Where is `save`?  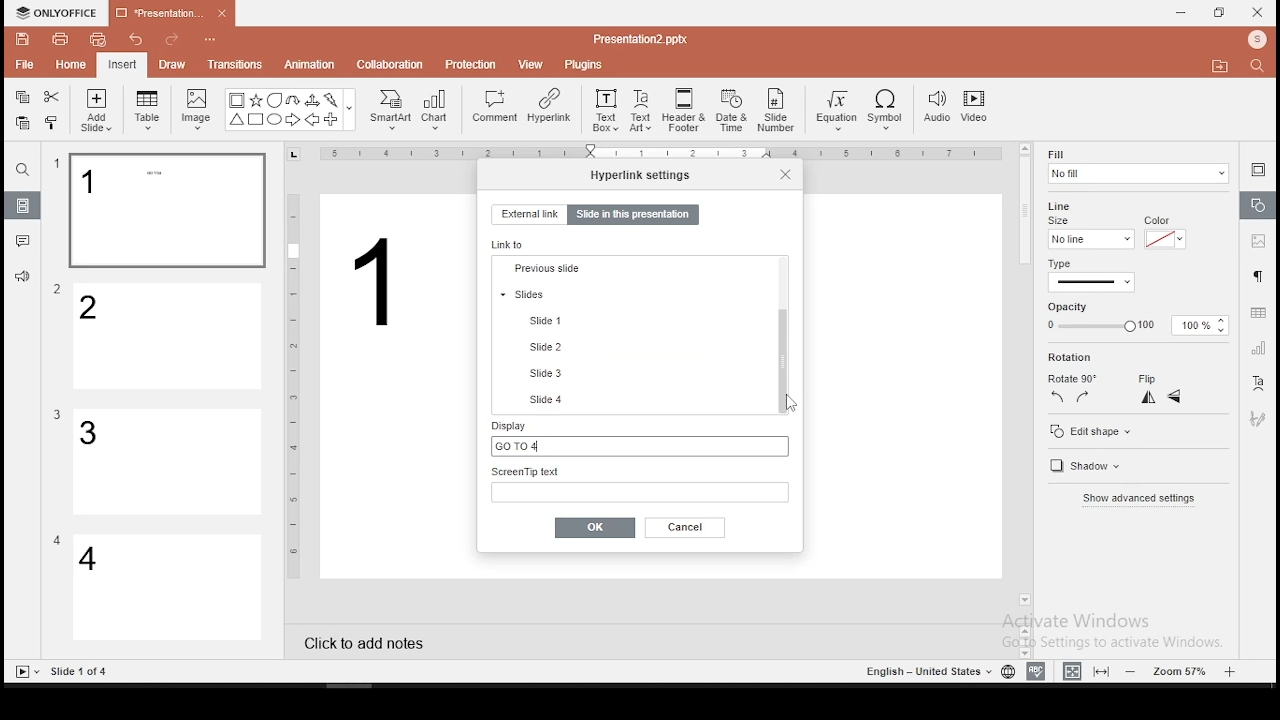
save is located at coordinates (23, 38).